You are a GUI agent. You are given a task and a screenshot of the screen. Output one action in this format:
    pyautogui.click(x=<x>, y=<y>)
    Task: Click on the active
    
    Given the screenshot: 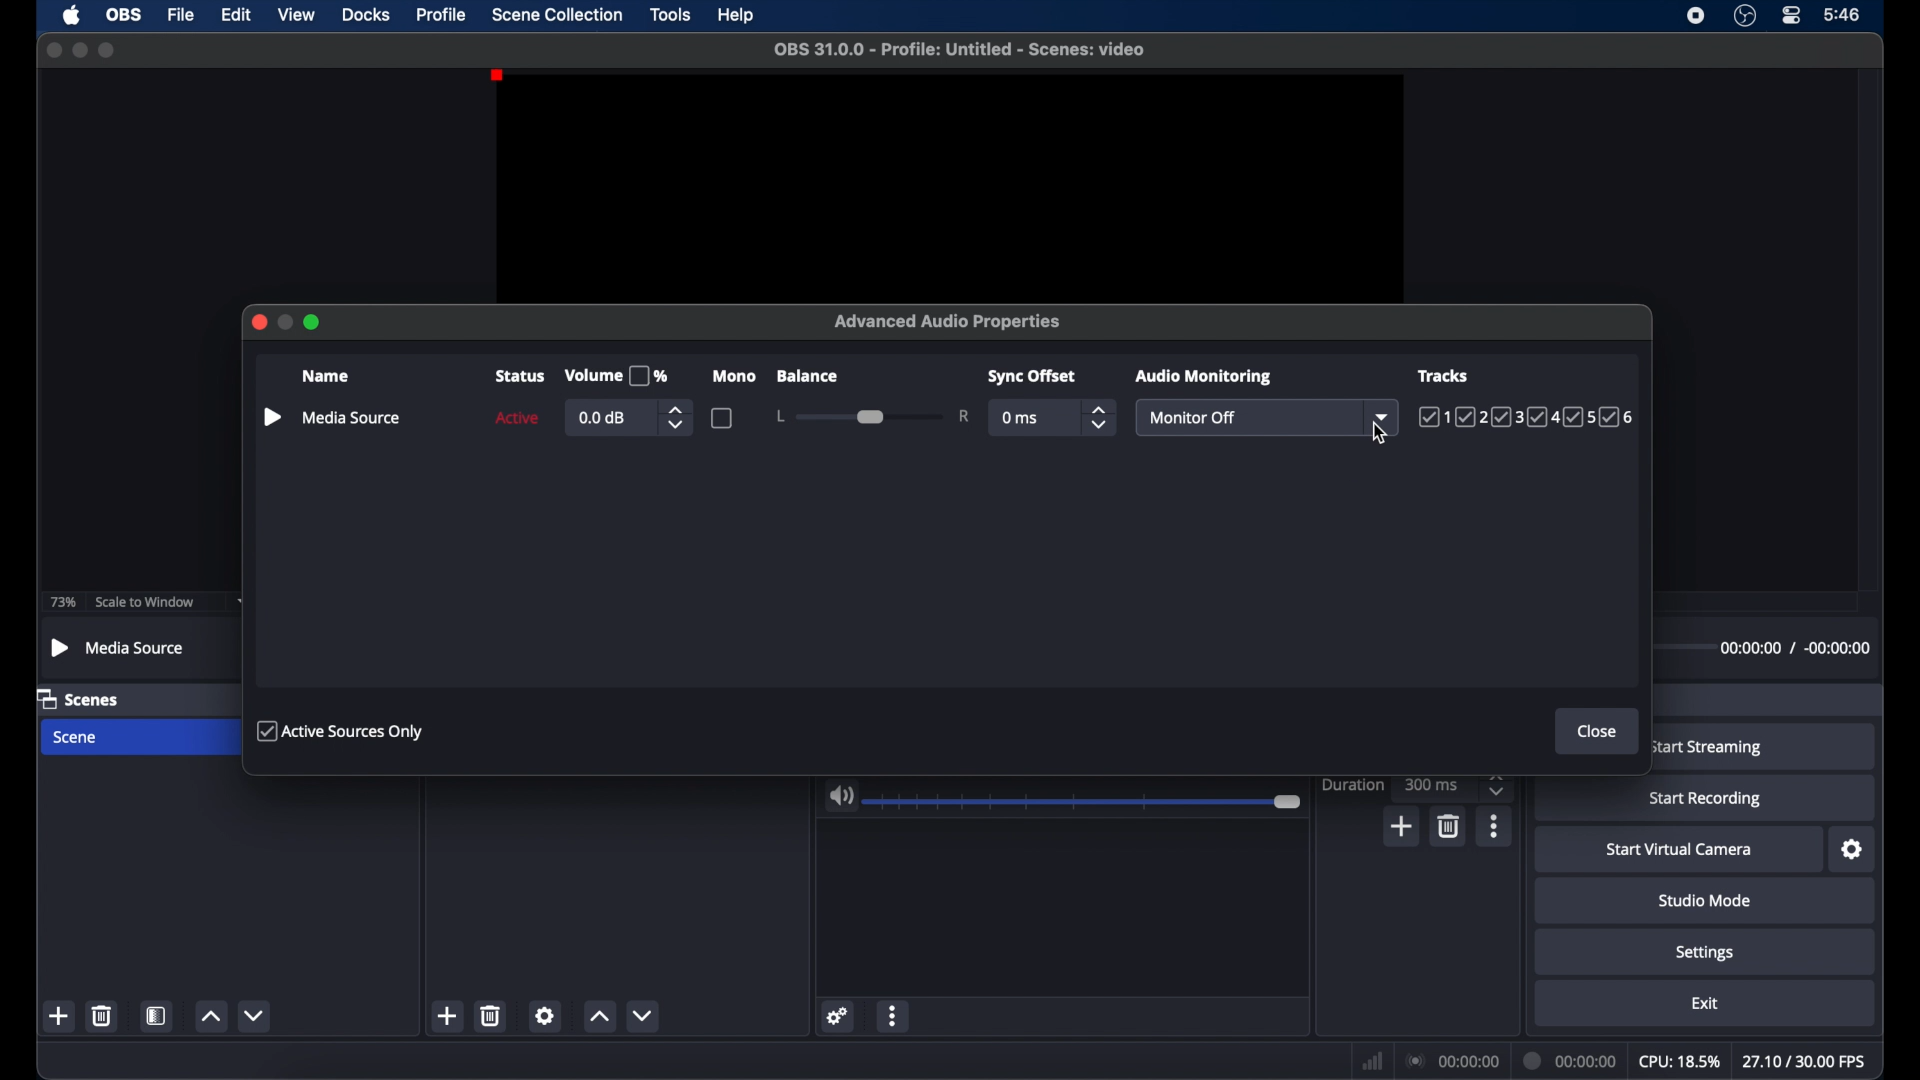 What is the action you would take?
    pyautogui.click(x=516, y=418)
    